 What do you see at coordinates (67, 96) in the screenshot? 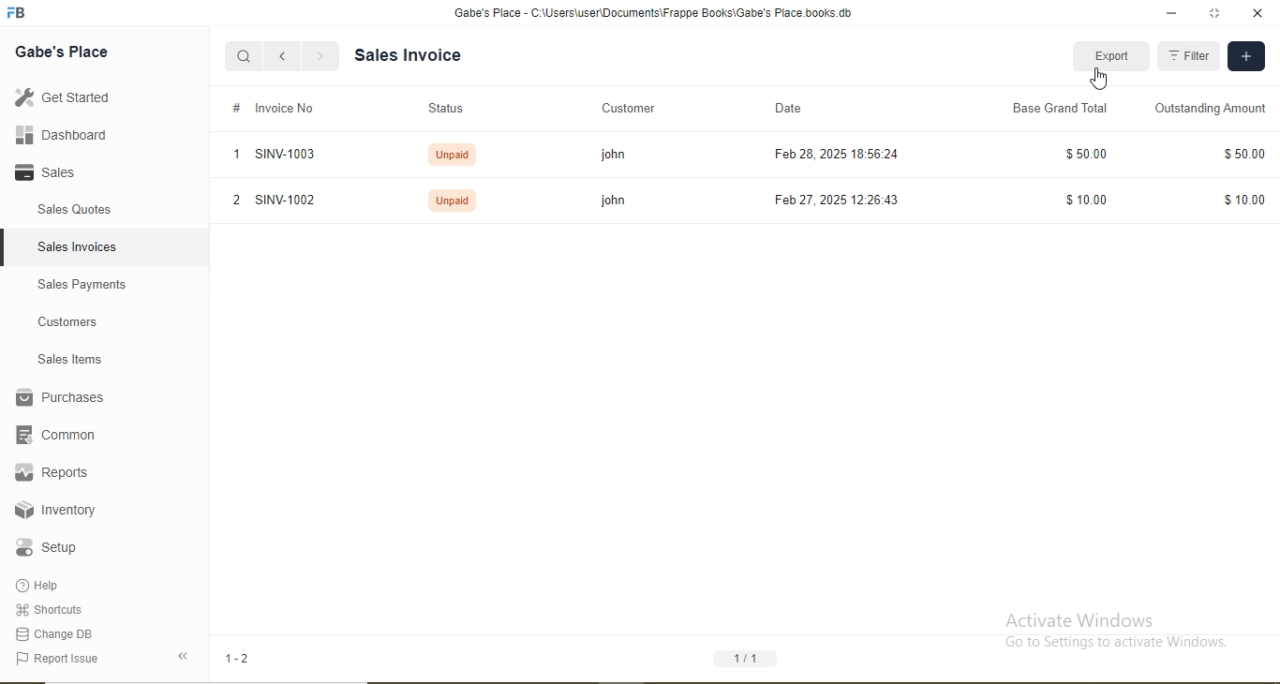
I see `Get Started` at bounding box center [67, 96].